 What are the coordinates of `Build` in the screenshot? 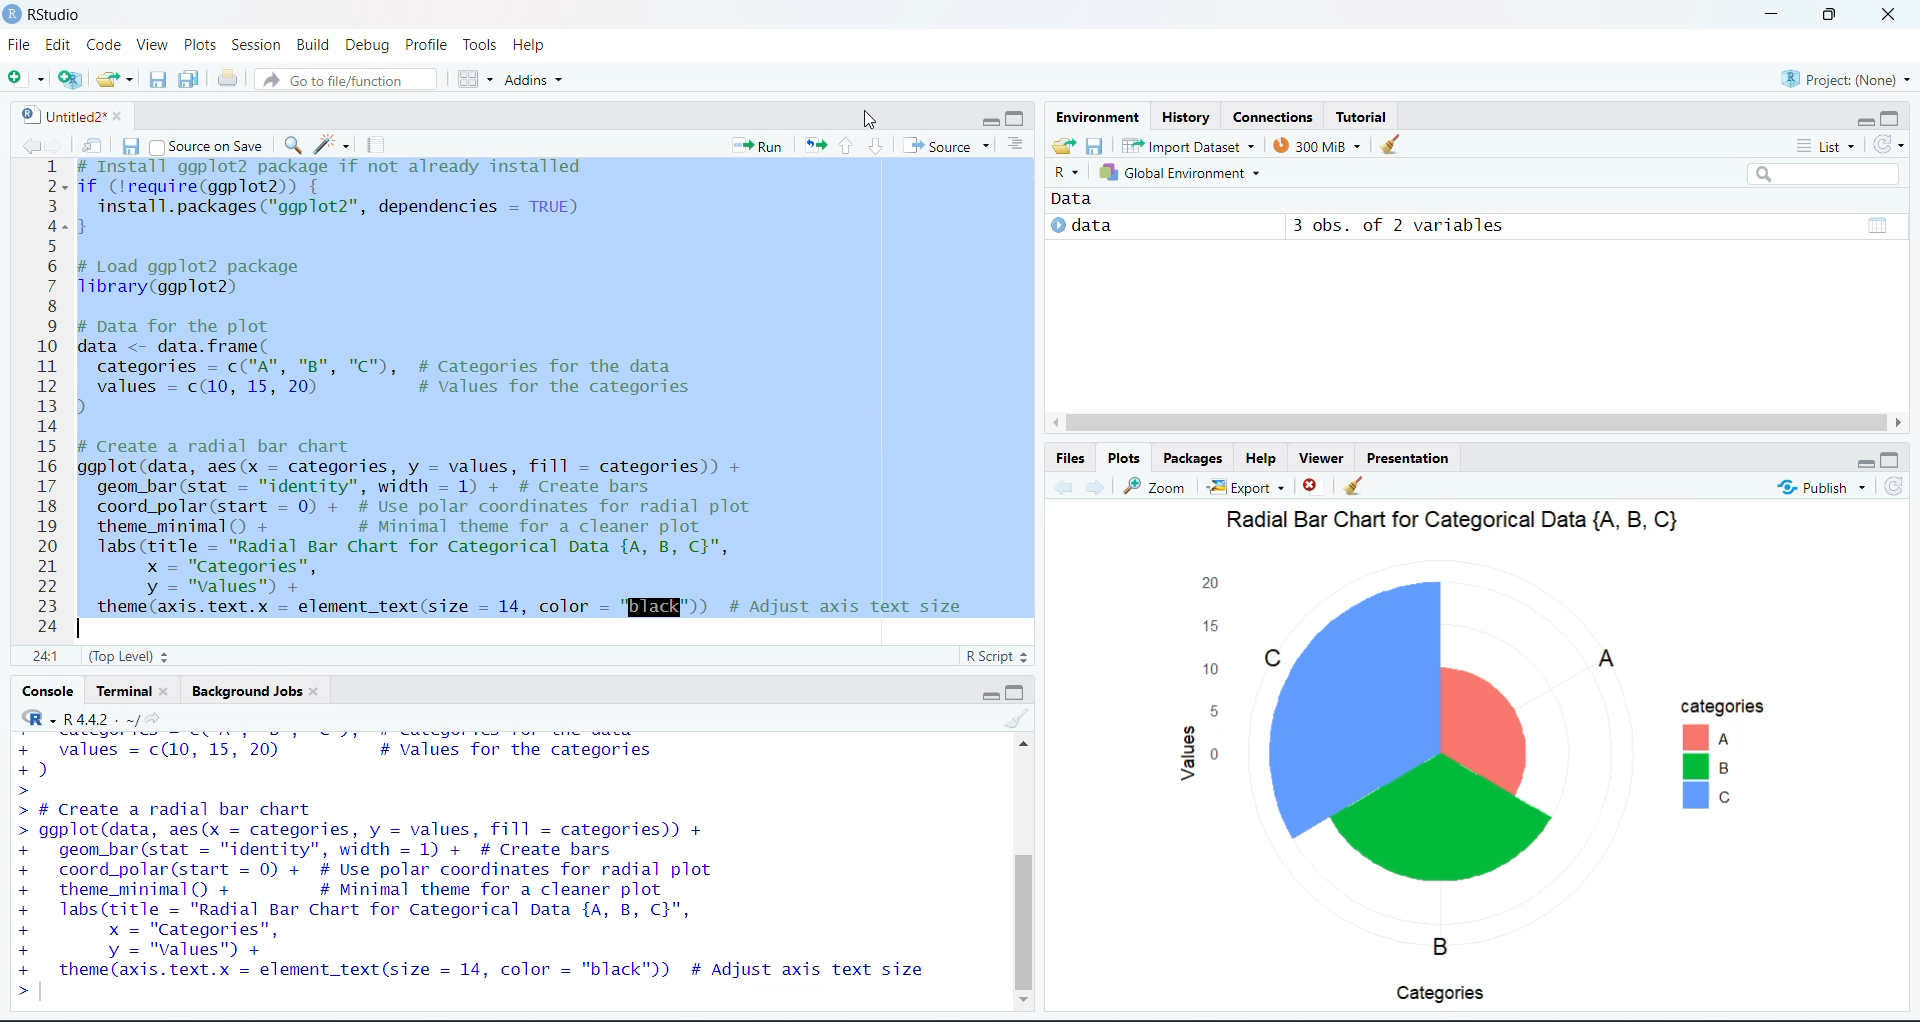 It's located at (313, 45).